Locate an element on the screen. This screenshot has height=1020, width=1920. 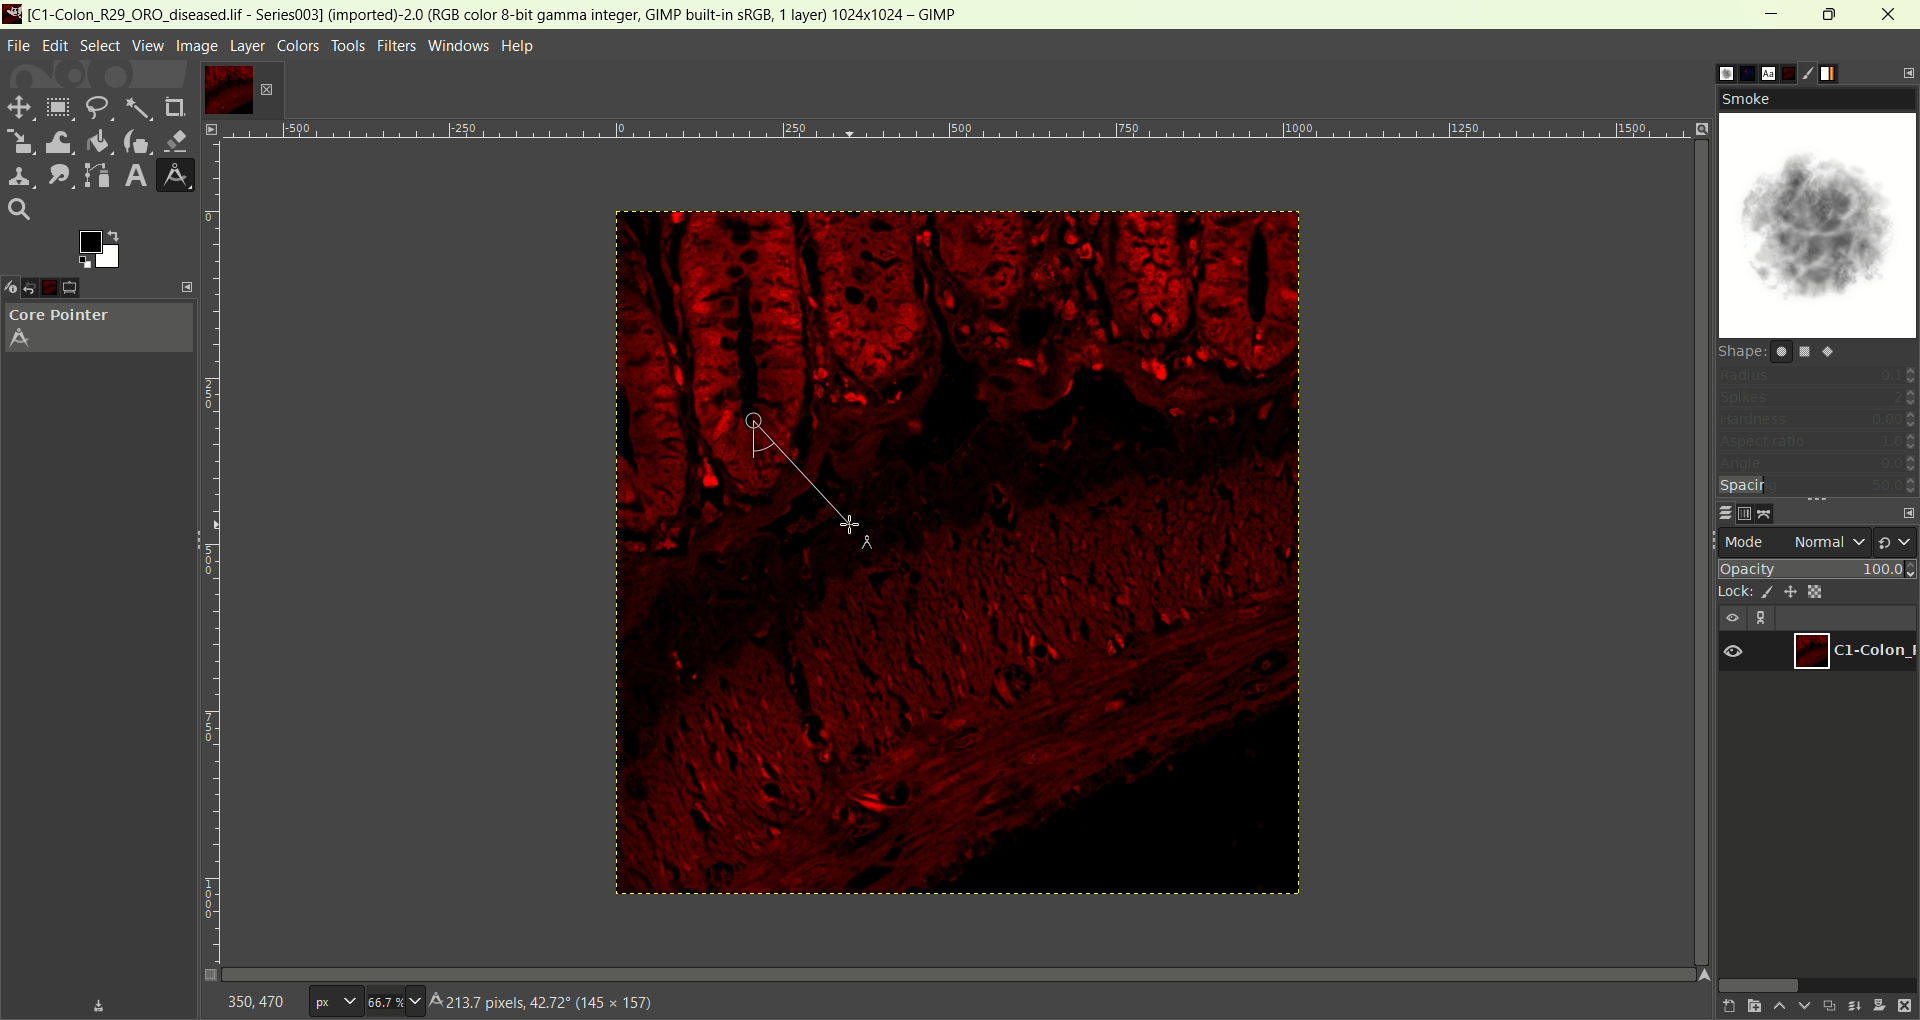
layer1 is located at coordinates (223, 89).